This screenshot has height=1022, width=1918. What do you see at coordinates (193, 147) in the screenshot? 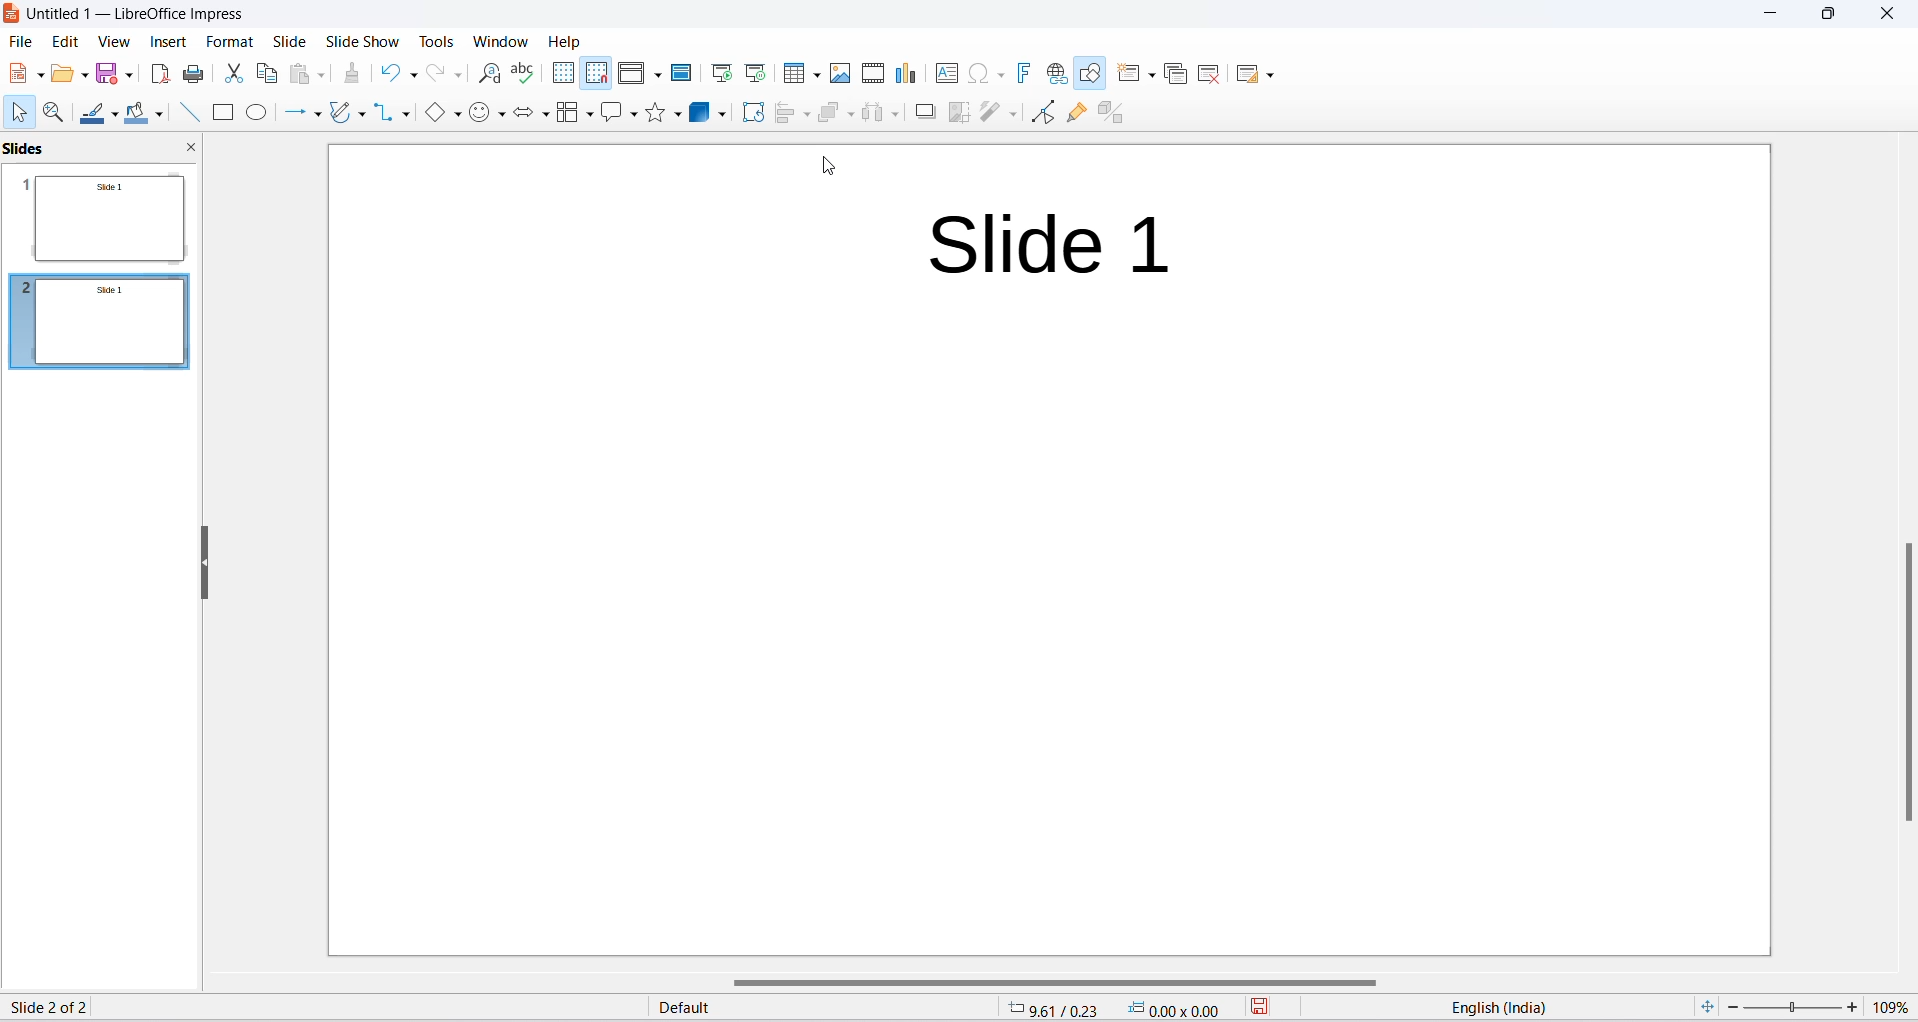
I see `close slide pane` at bounding box center [193, 147].